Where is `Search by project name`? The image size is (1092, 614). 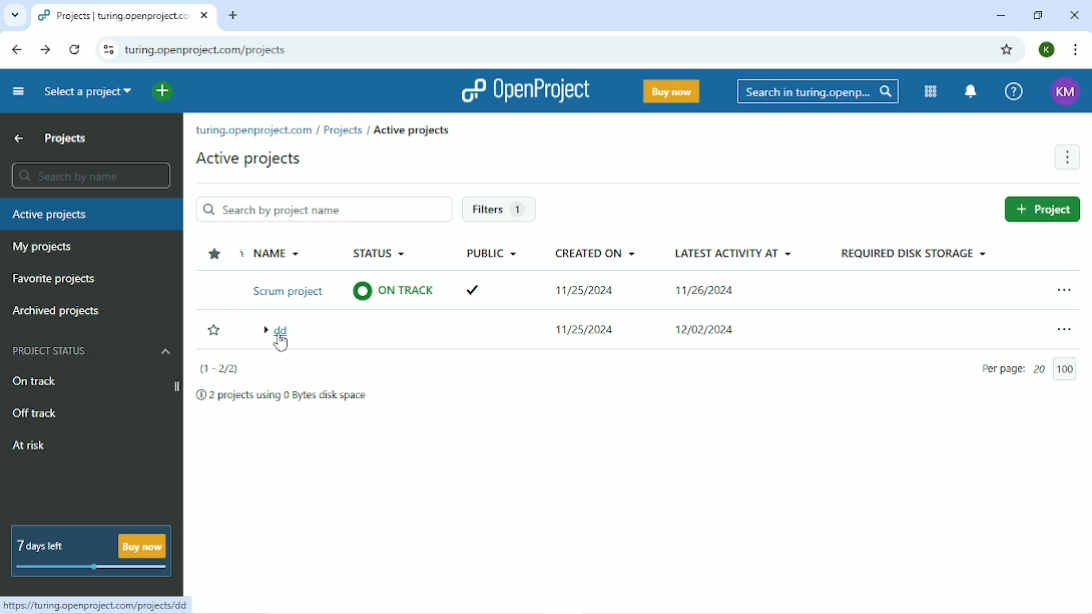 Search by project name is located at coordinates (323, 209).